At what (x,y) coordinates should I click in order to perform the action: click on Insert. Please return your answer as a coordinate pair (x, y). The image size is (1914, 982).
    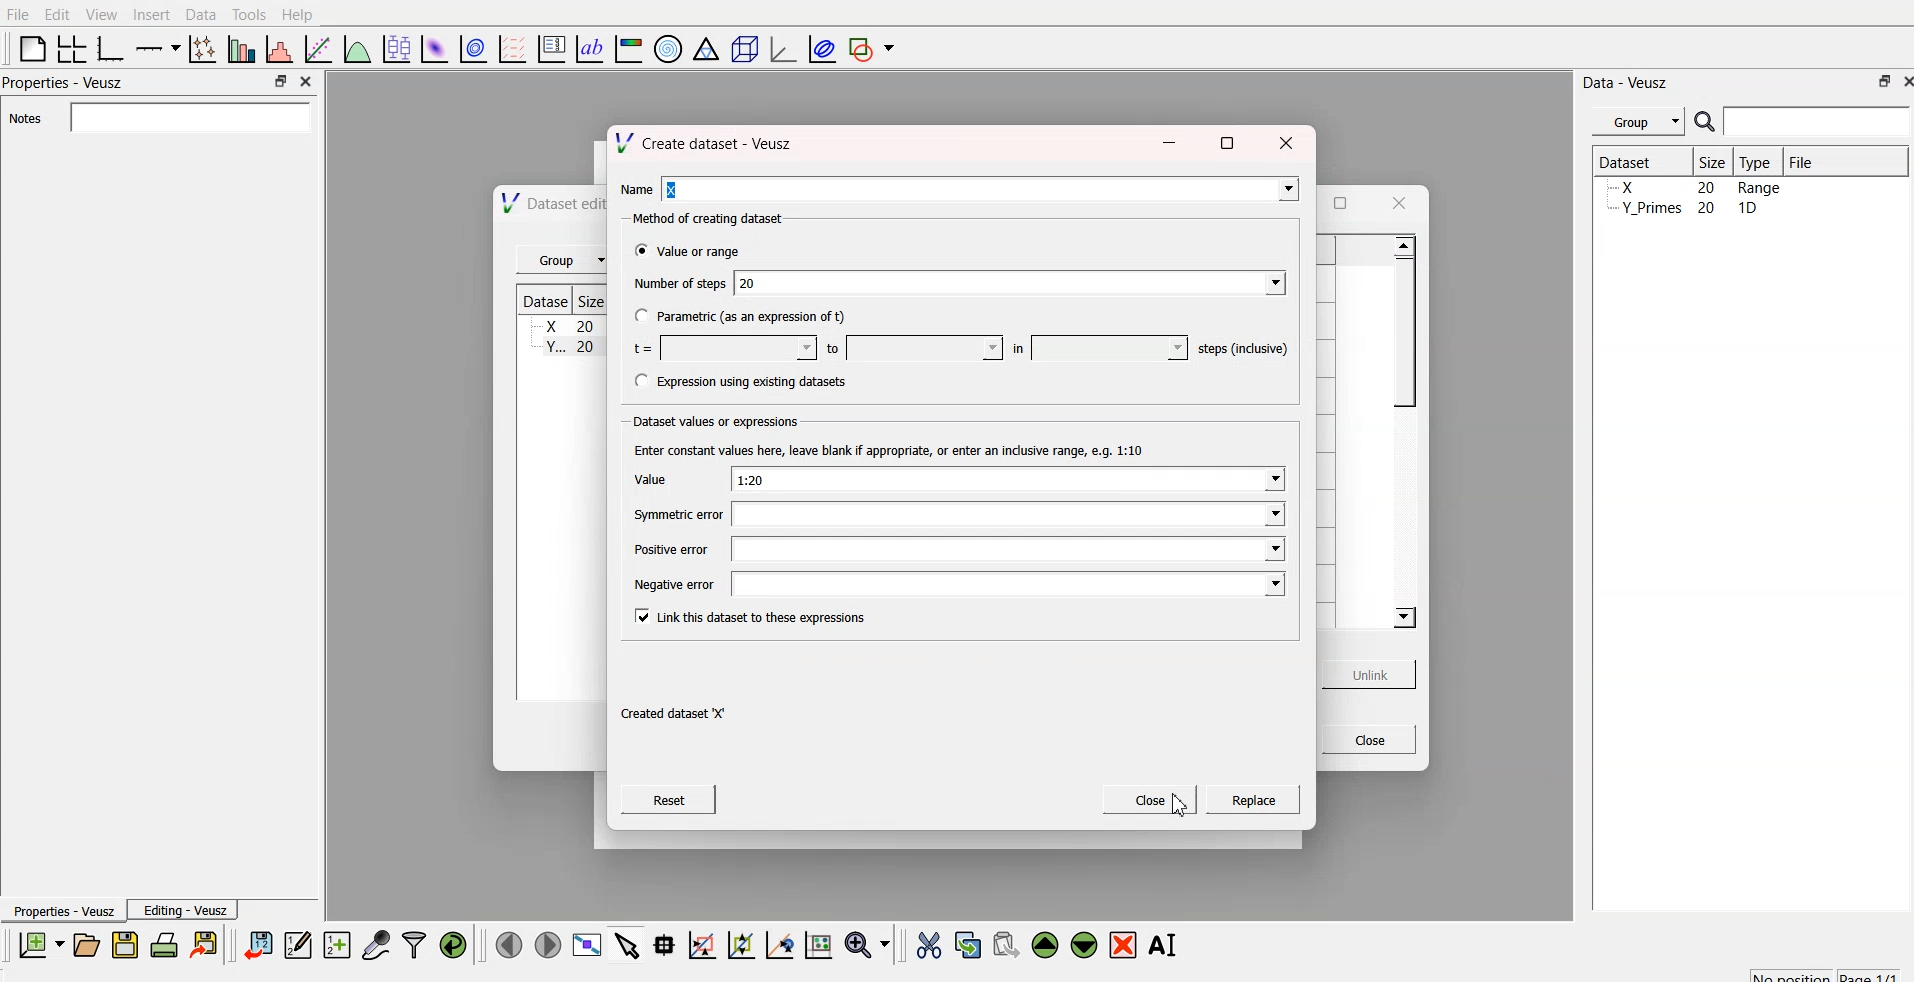
    Looking at the image, I should click on (151, 14).